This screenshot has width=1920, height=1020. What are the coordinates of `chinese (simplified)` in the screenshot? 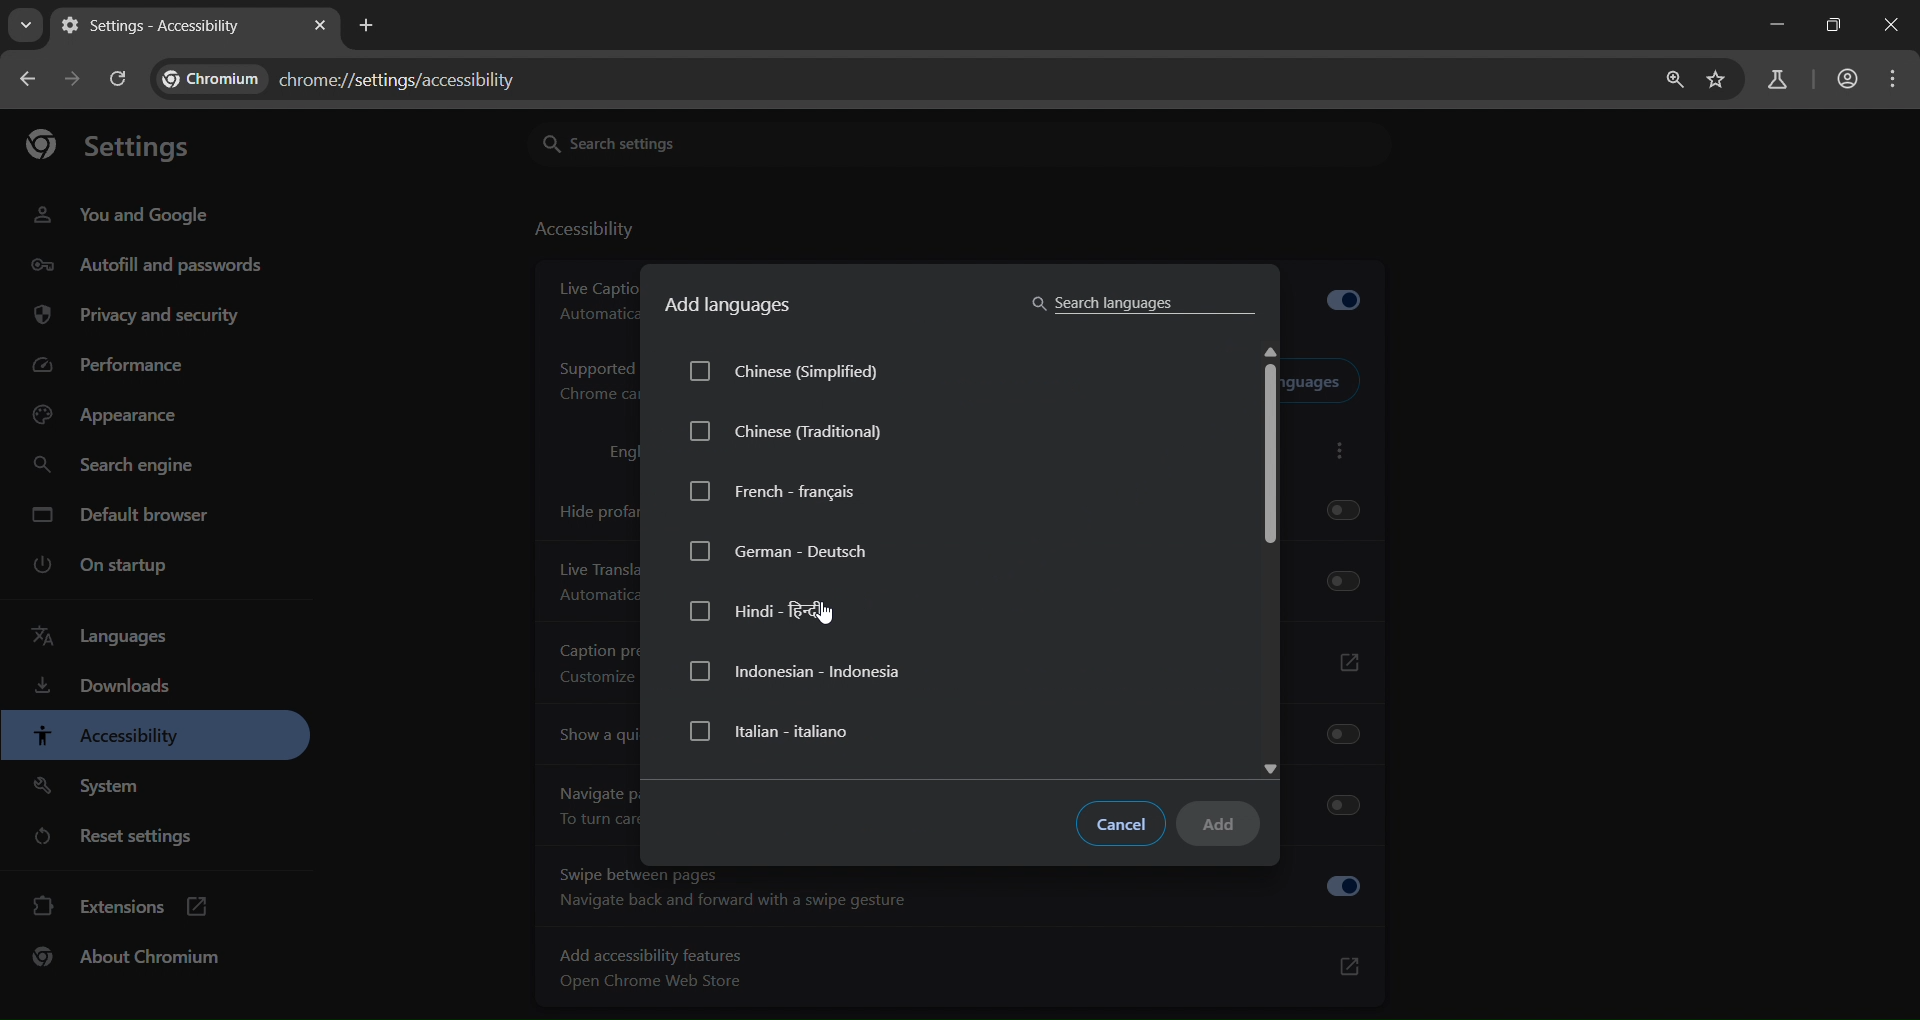 It's located at (805, 374).